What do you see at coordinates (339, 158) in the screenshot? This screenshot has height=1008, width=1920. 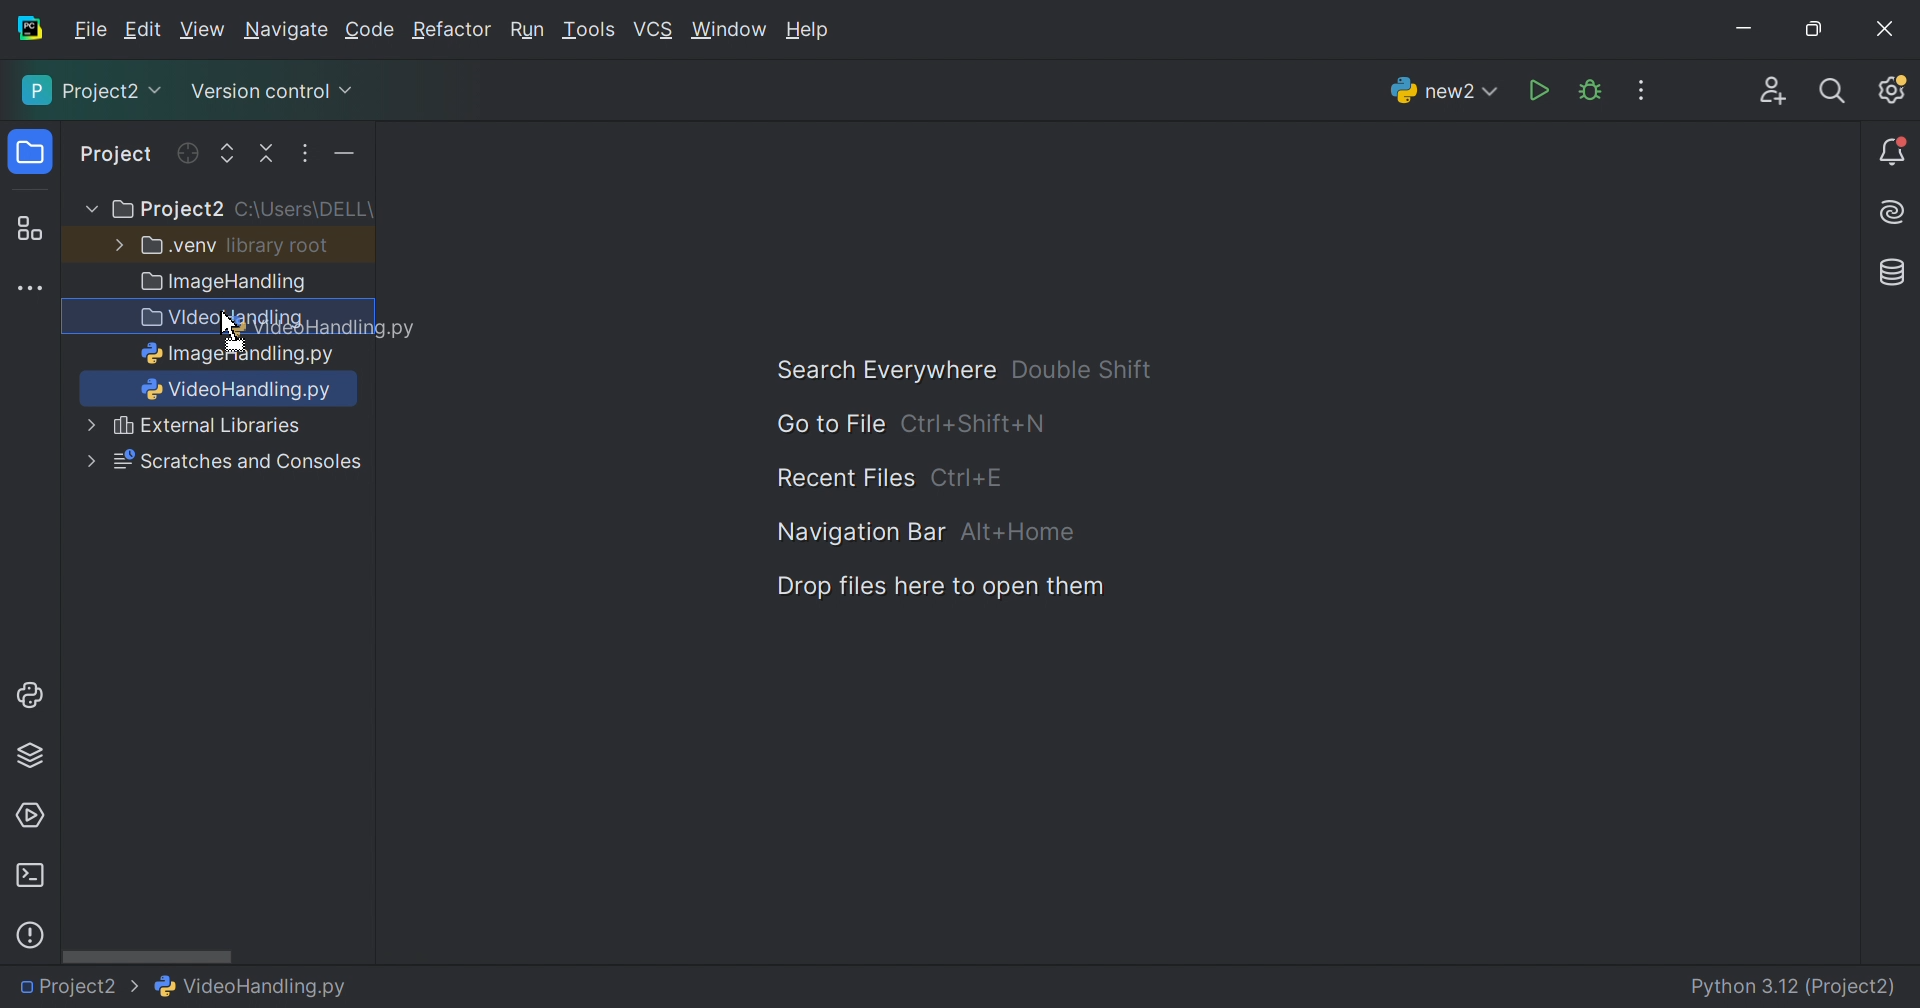 I see `More actions` at bounding box center [339, 158].